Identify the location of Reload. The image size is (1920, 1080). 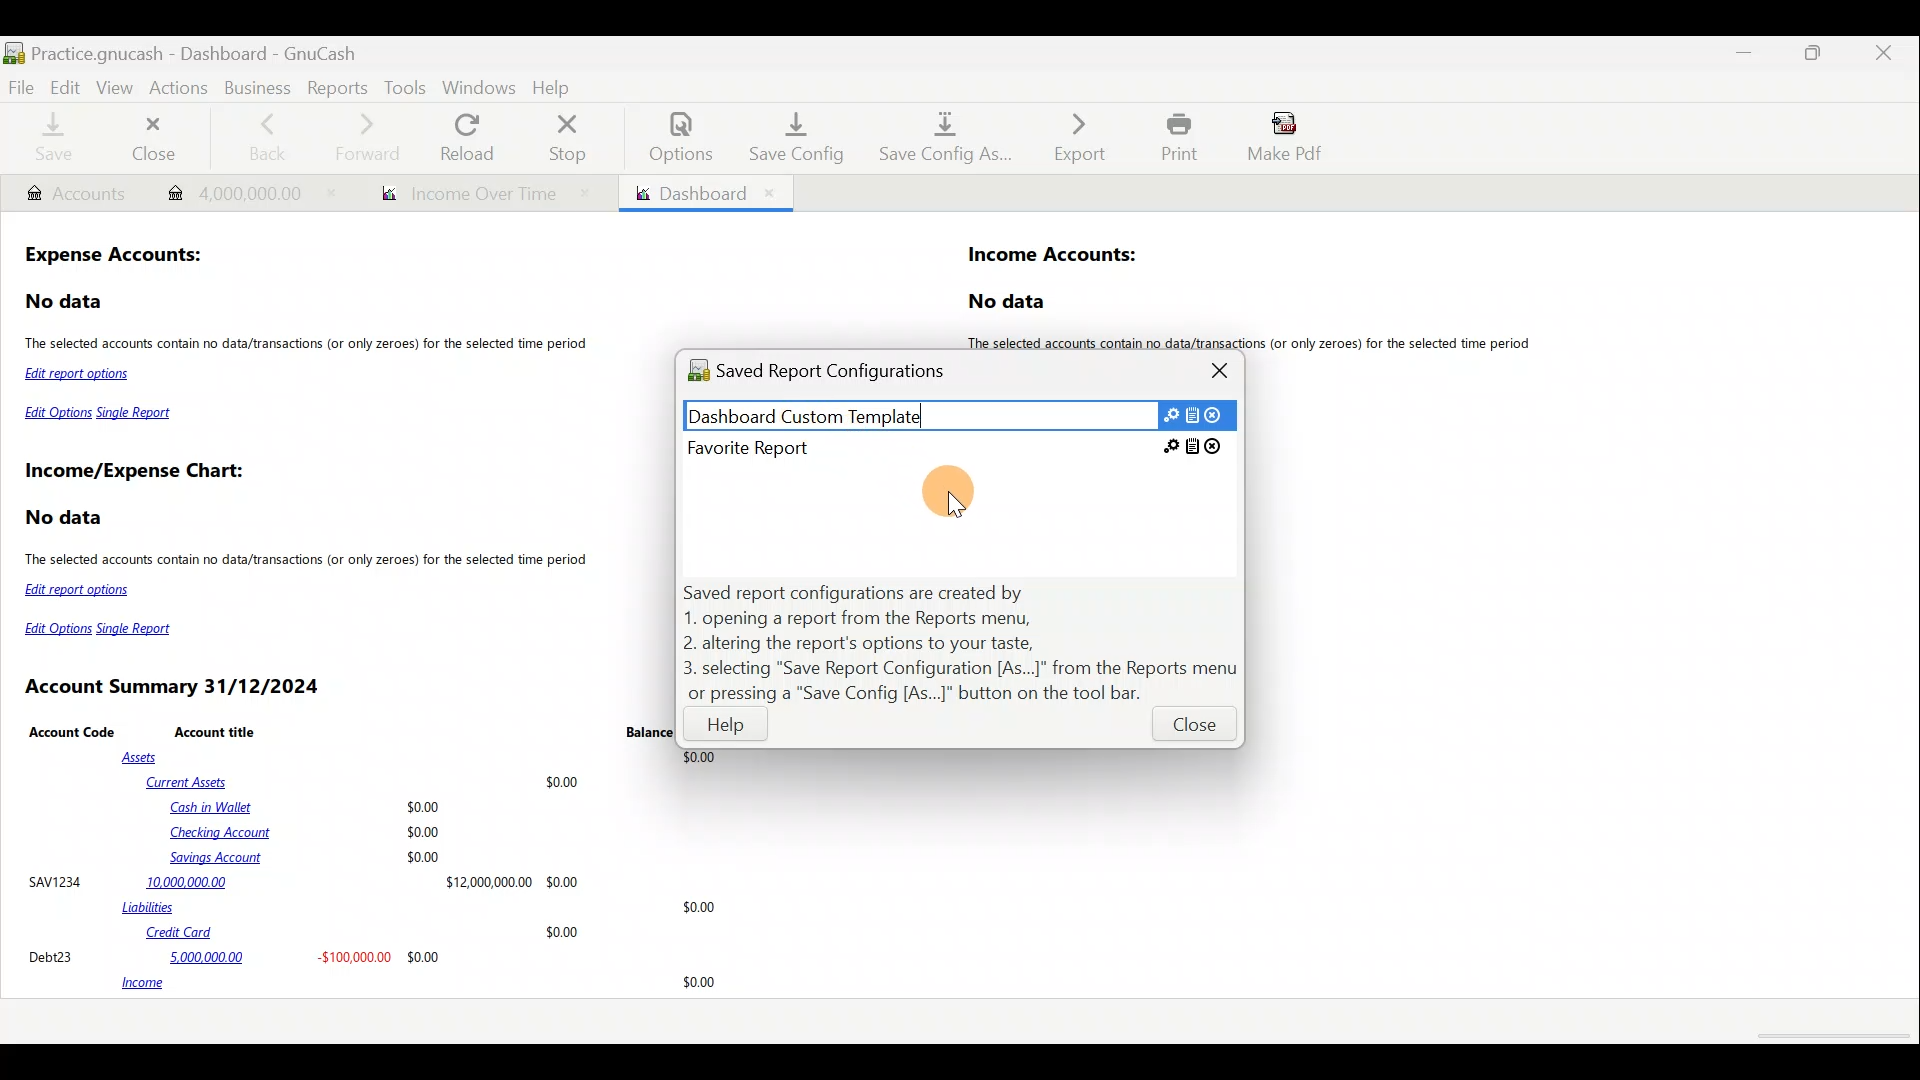
(471, 137).